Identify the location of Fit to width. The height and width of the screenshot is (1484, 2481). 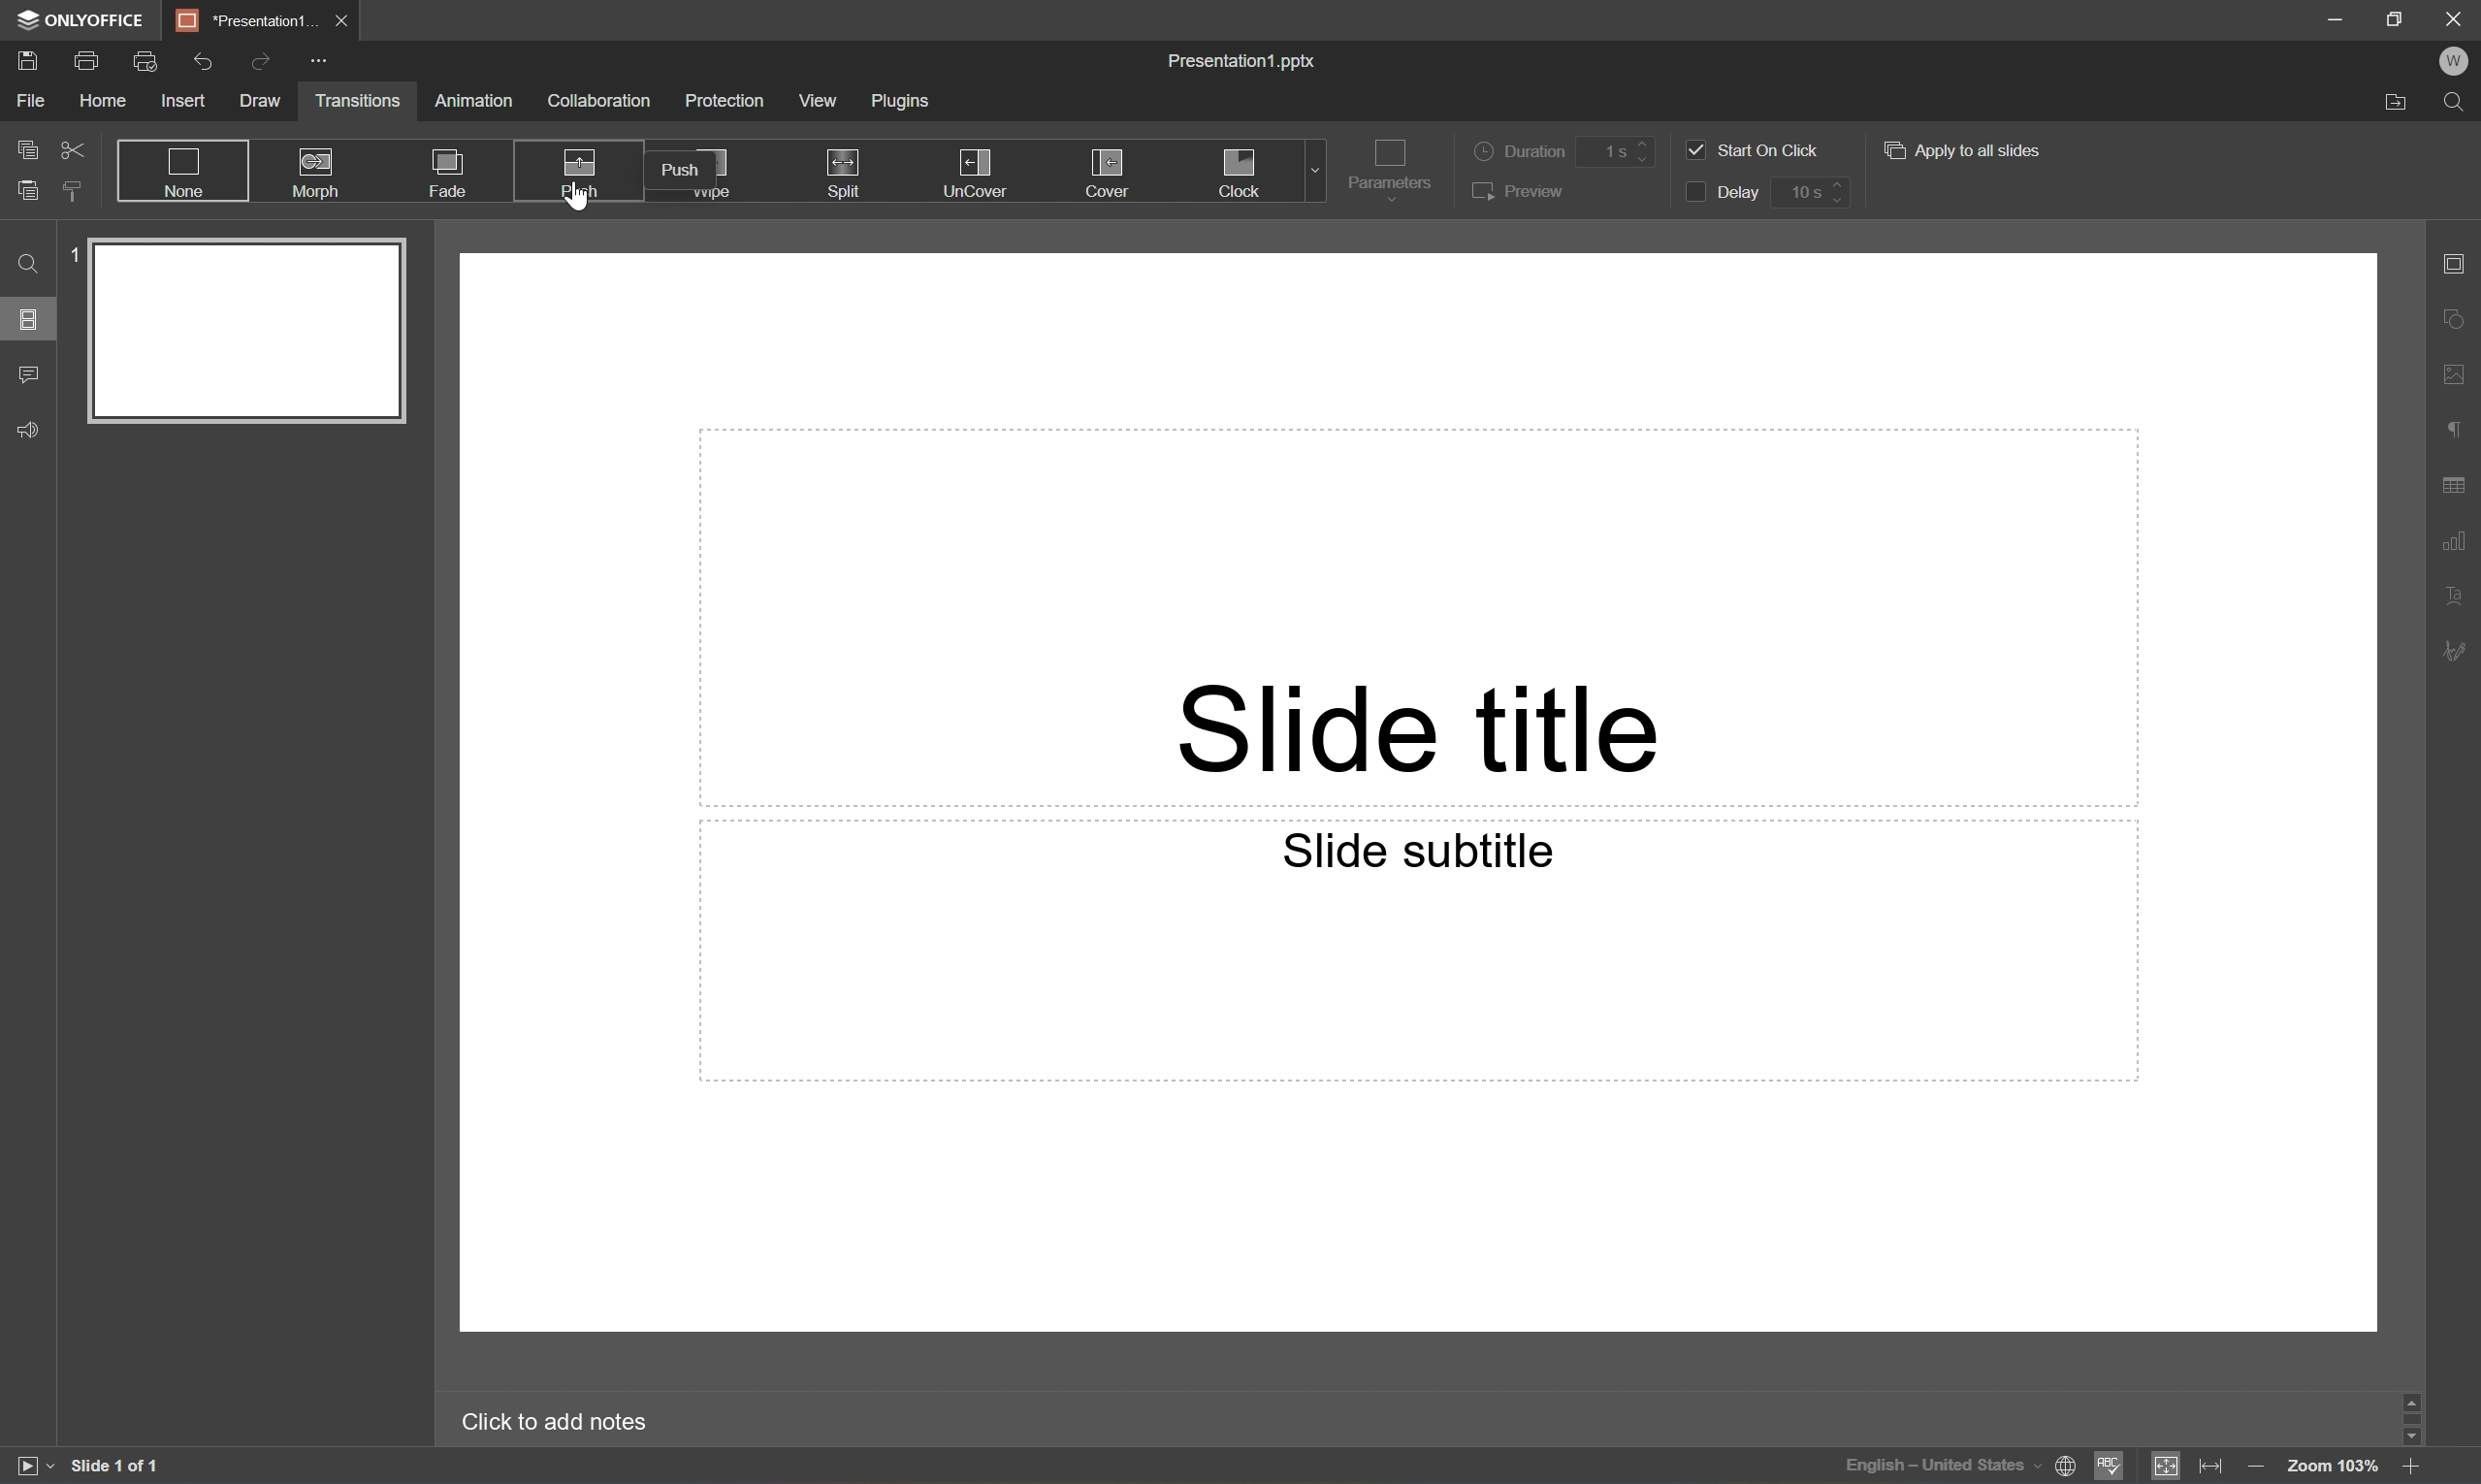
(2213, 1468).